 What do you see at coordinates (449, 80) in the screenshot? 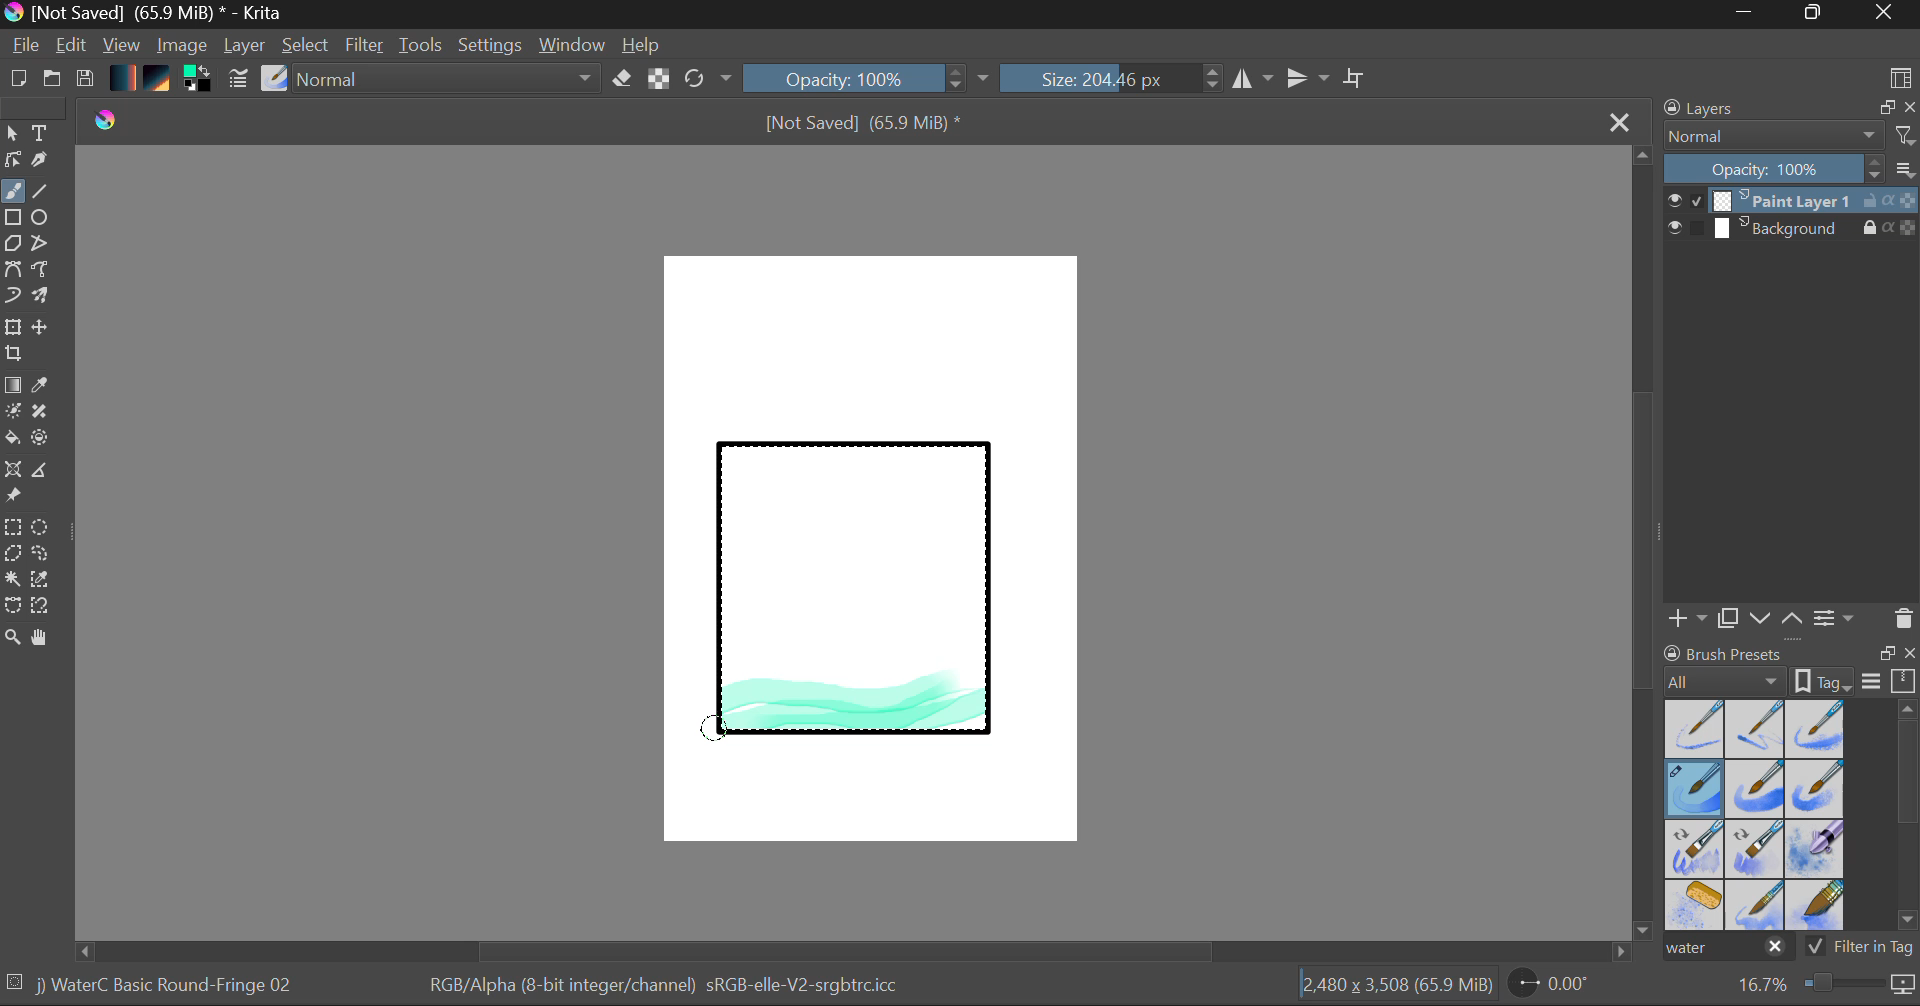
I see `Blending Tool` at bounding box center [449, 80].